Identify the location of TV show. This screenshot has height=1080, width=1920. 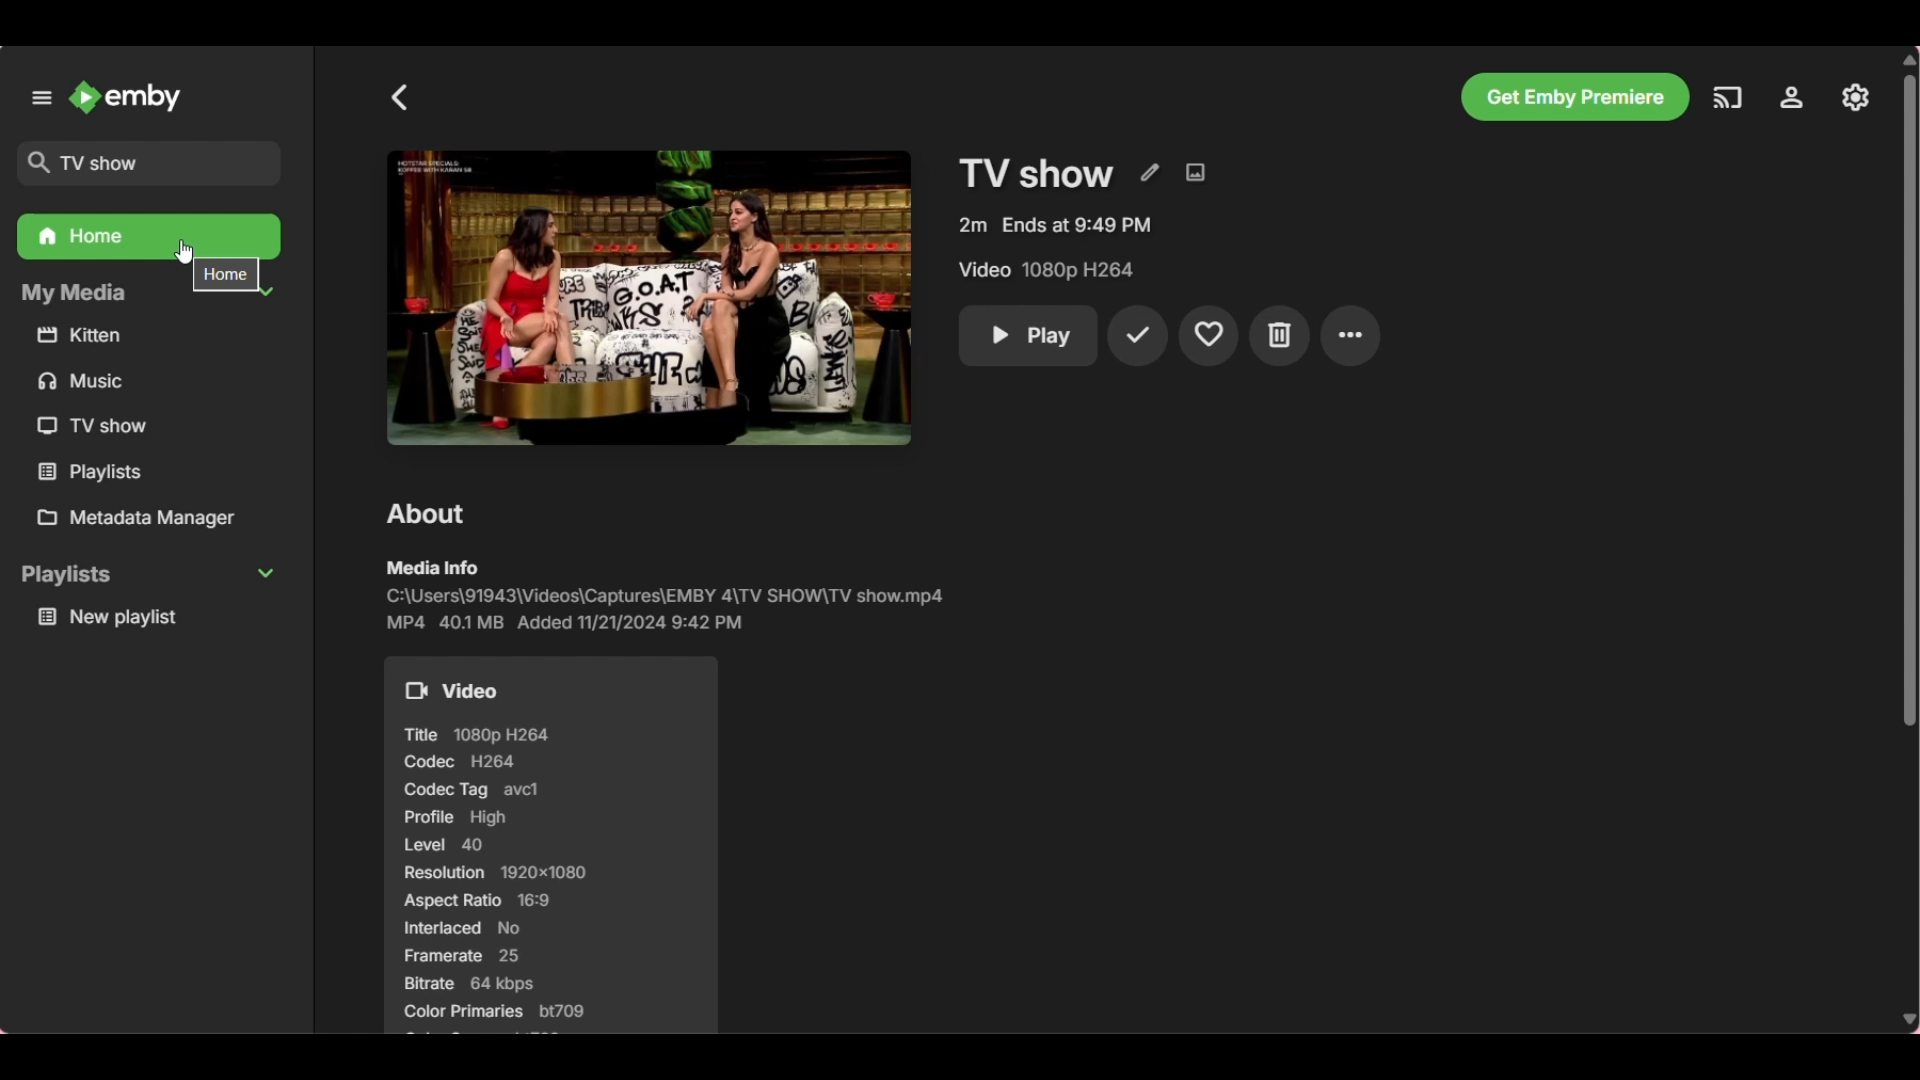
(101, 424).